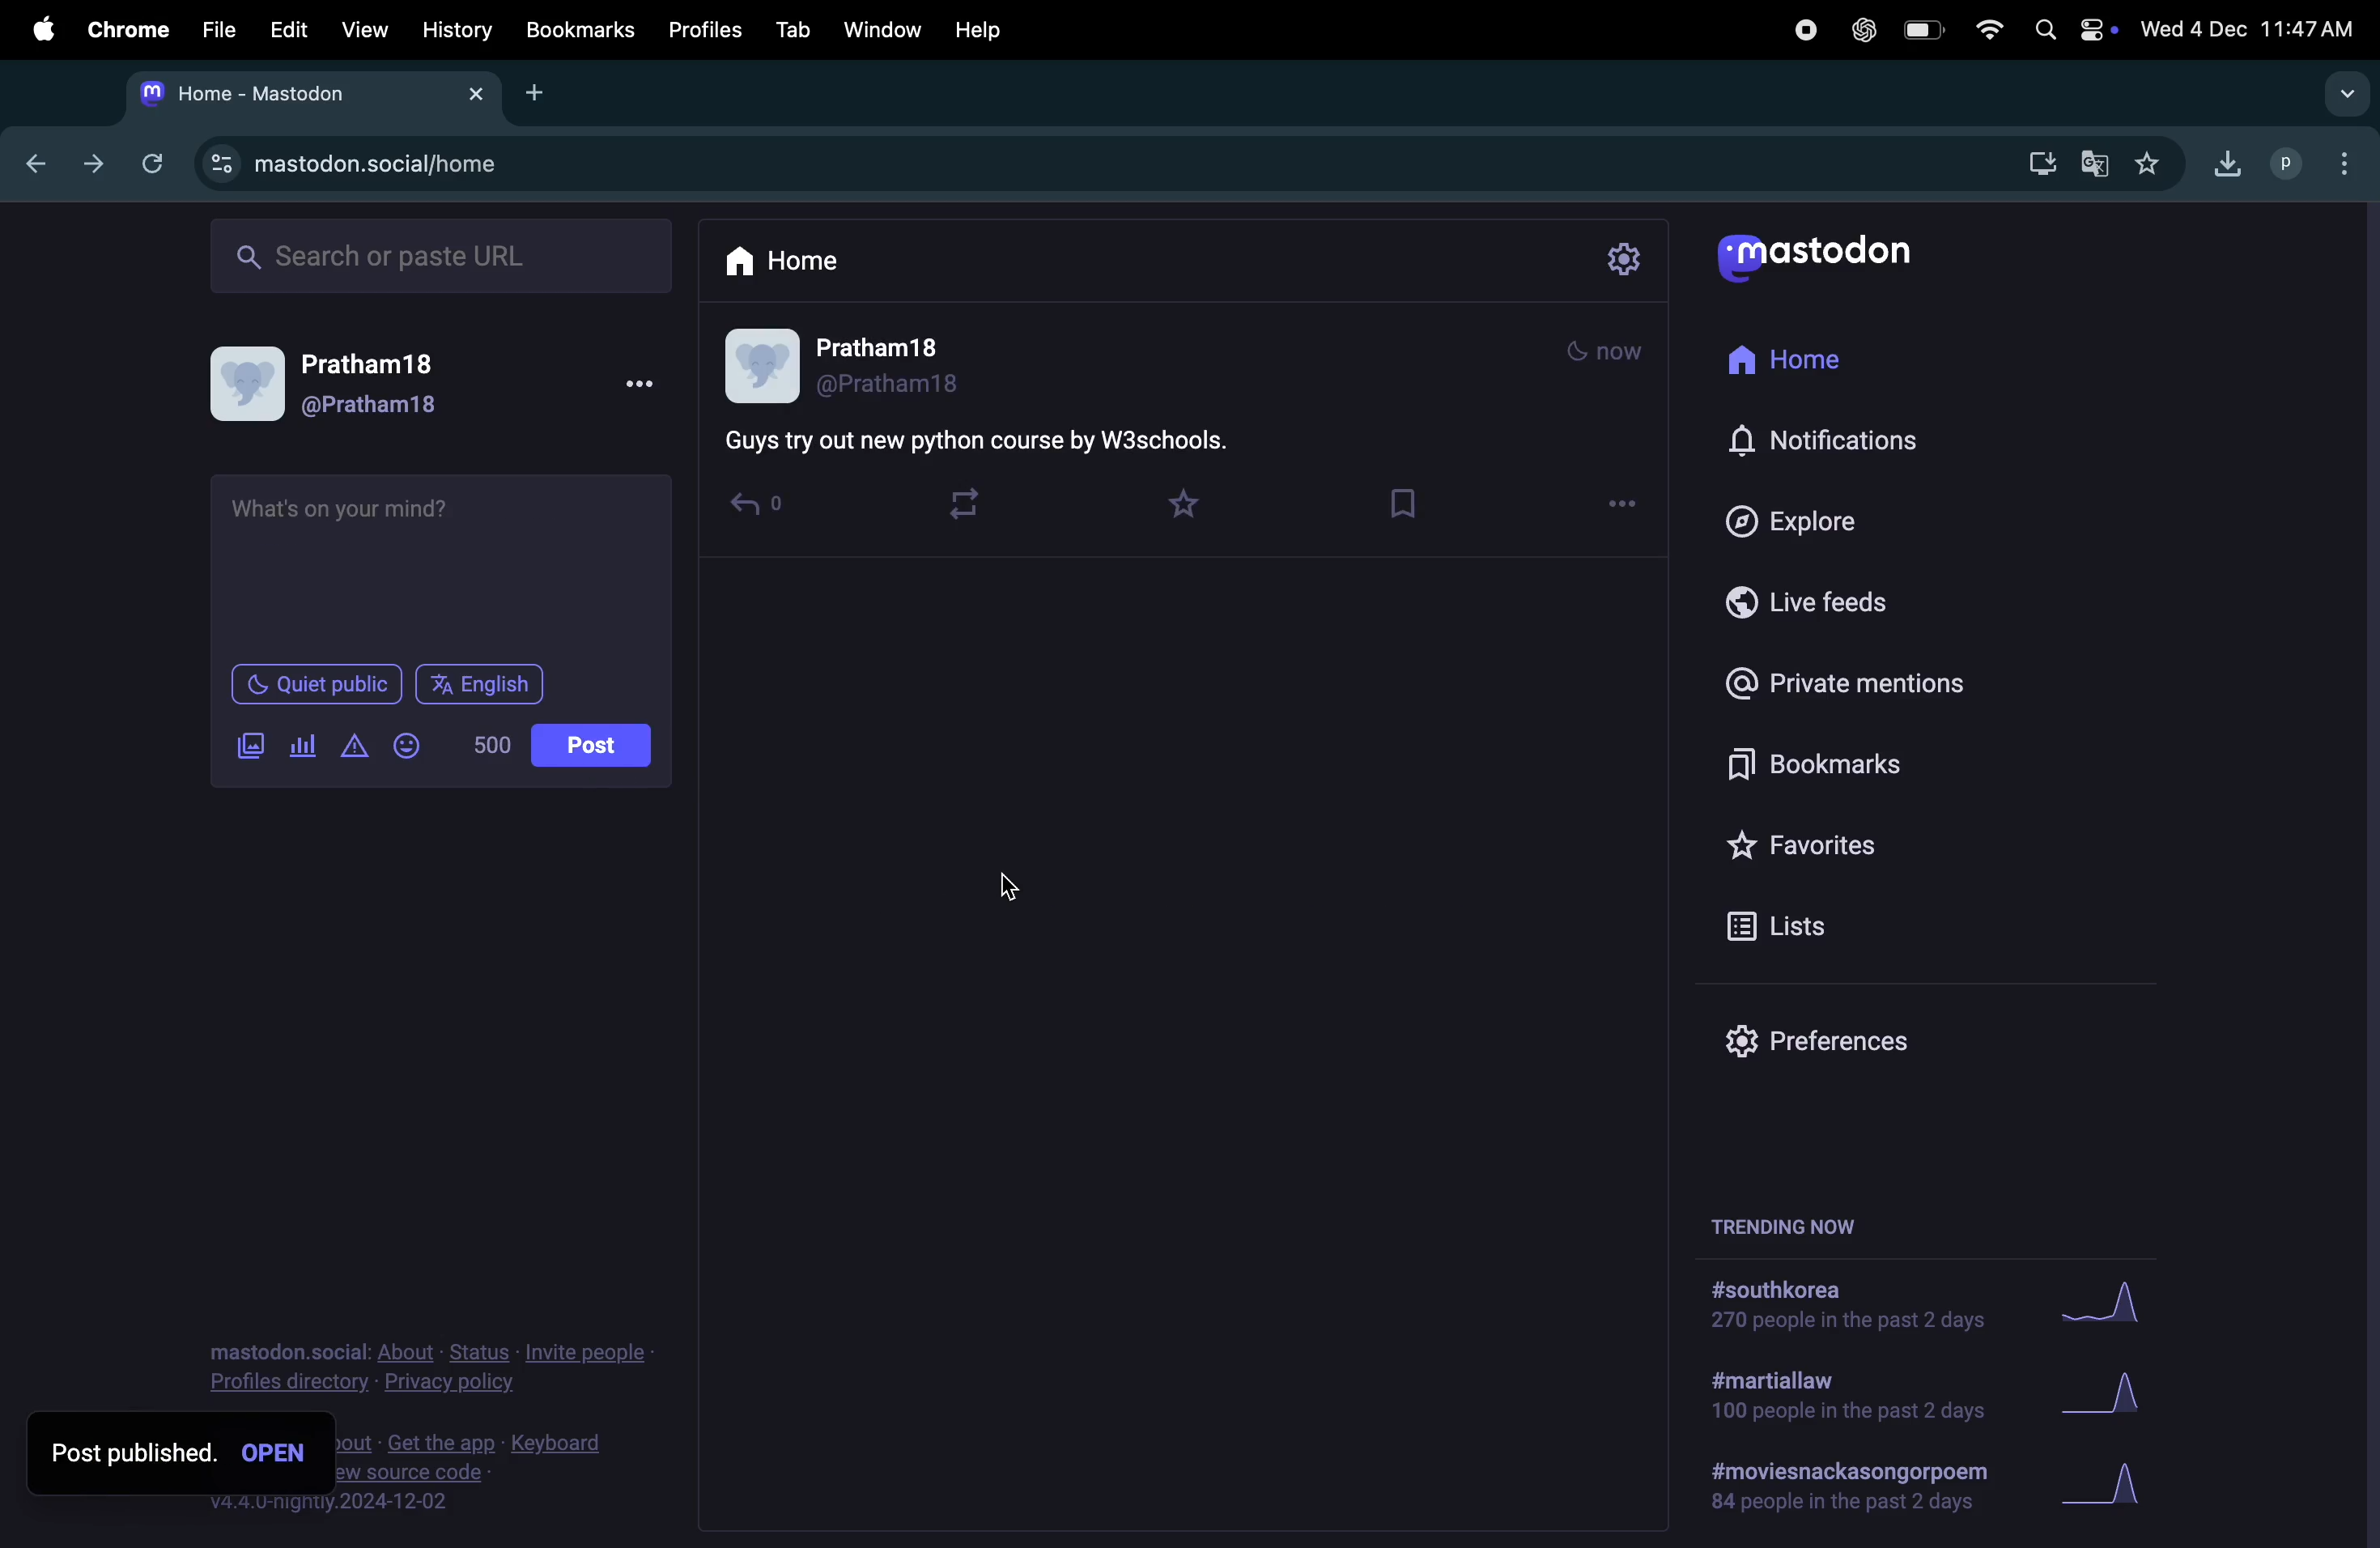  What do you see at coordinates (2101, 161) in the screenshot?
I see `translate` at bounding box center [2101, 161].